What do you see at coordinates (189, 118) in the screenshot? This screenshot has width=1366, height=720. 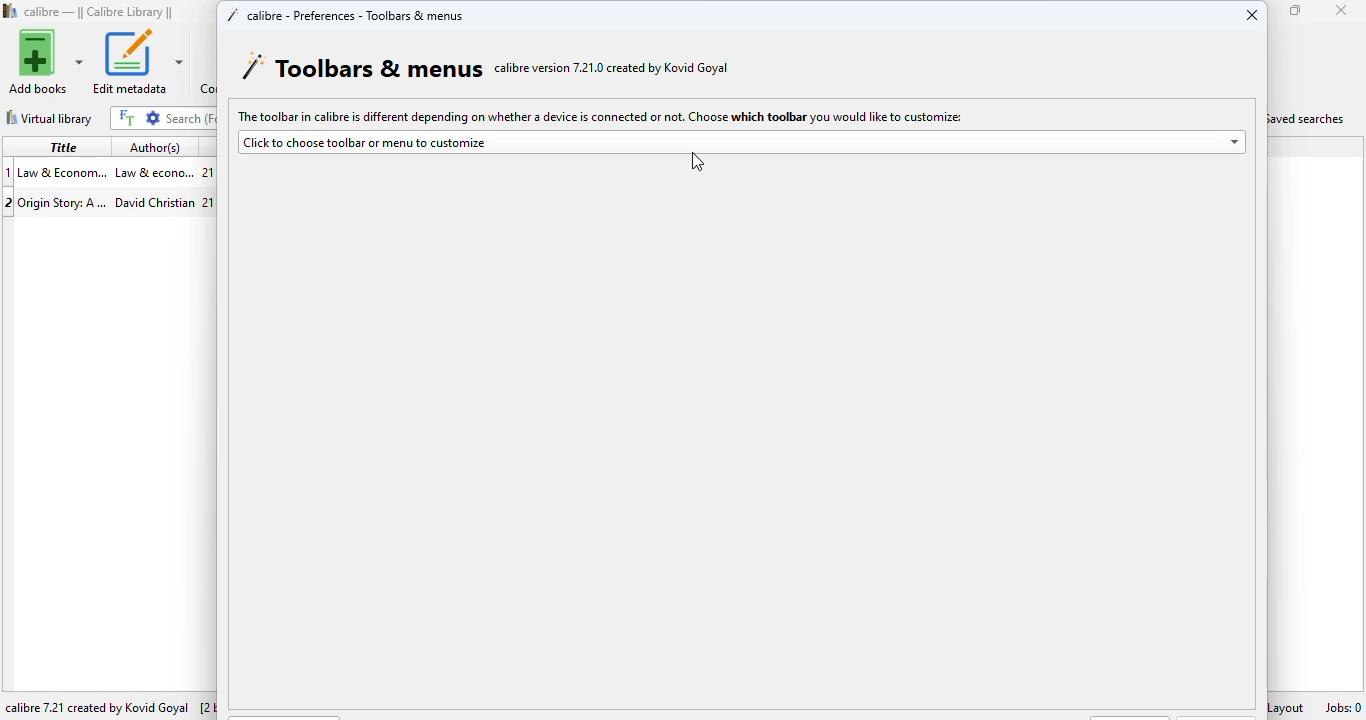 I see `search` at bounding box center [189, 118].